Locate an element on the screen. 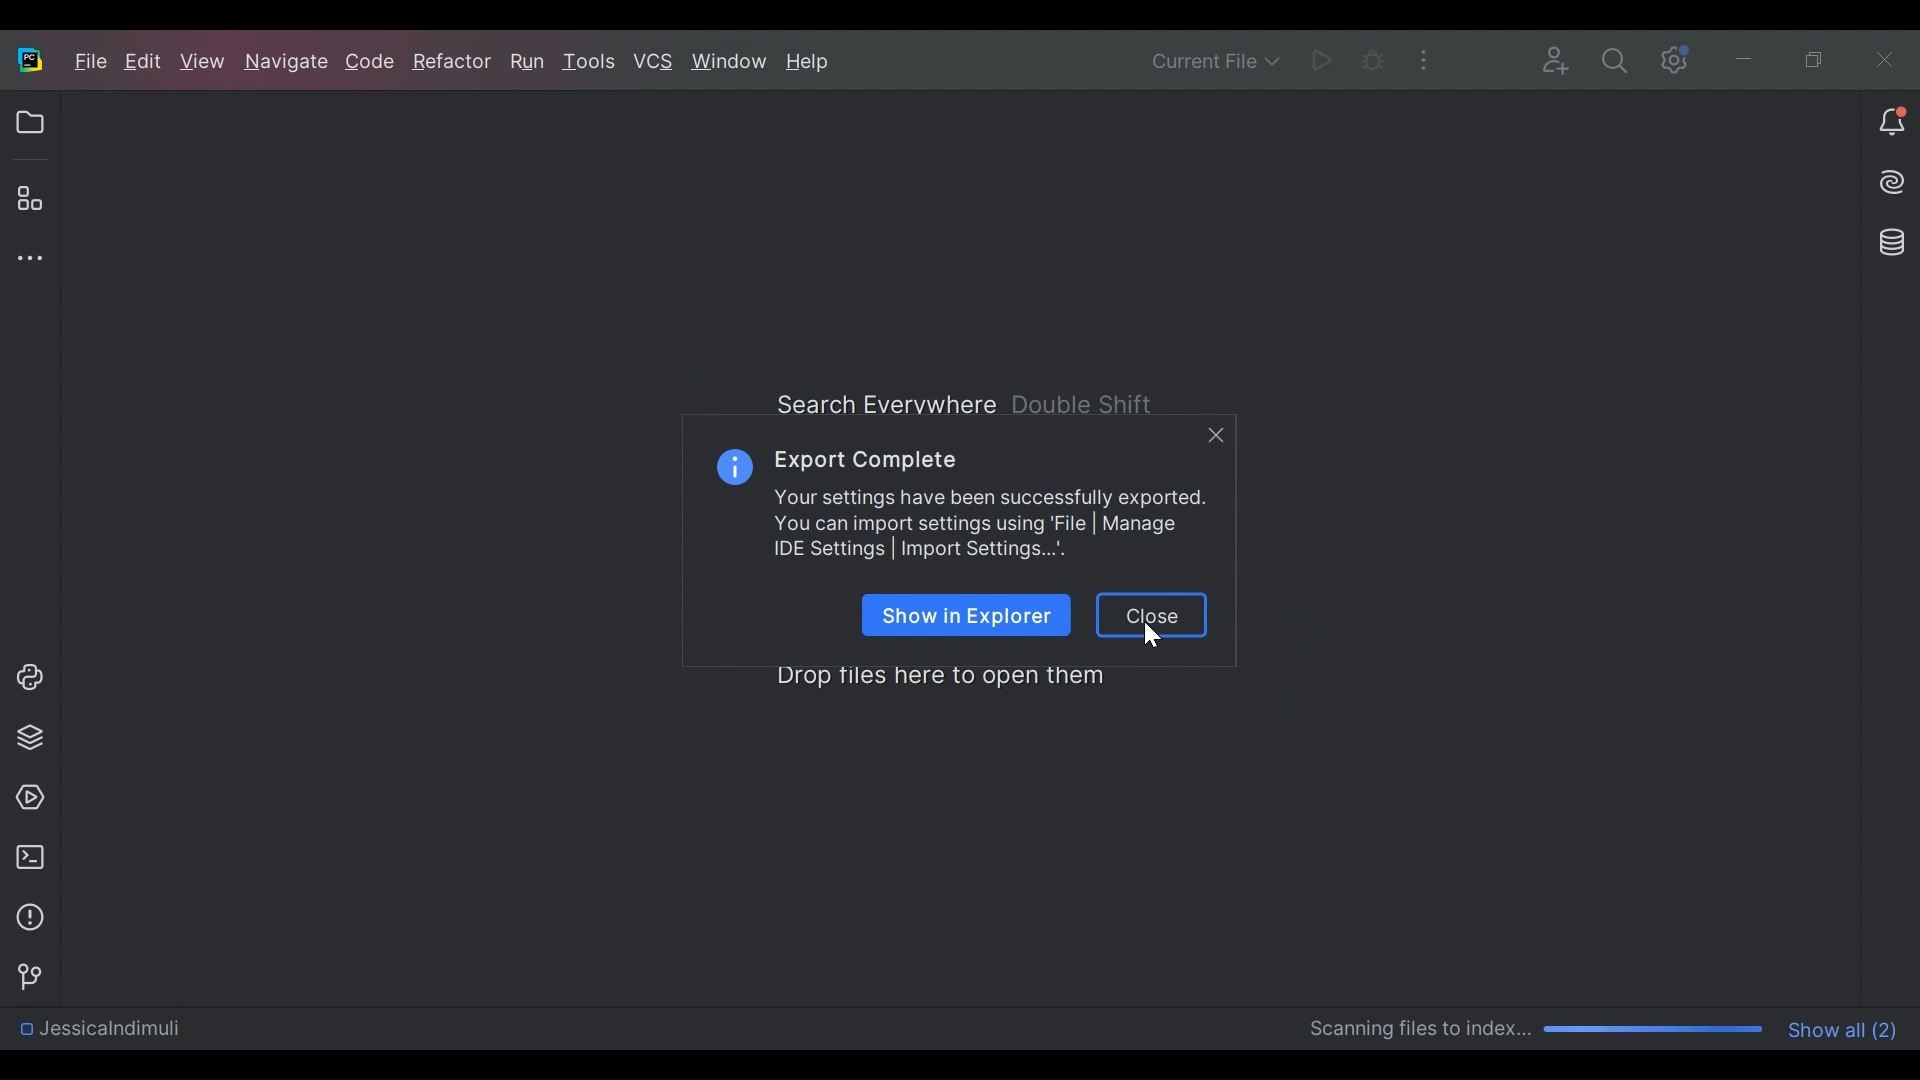 Image resolution: width=1920 pixels, height=1080 pixels. PyCharm is located at coordinates (29, 59).